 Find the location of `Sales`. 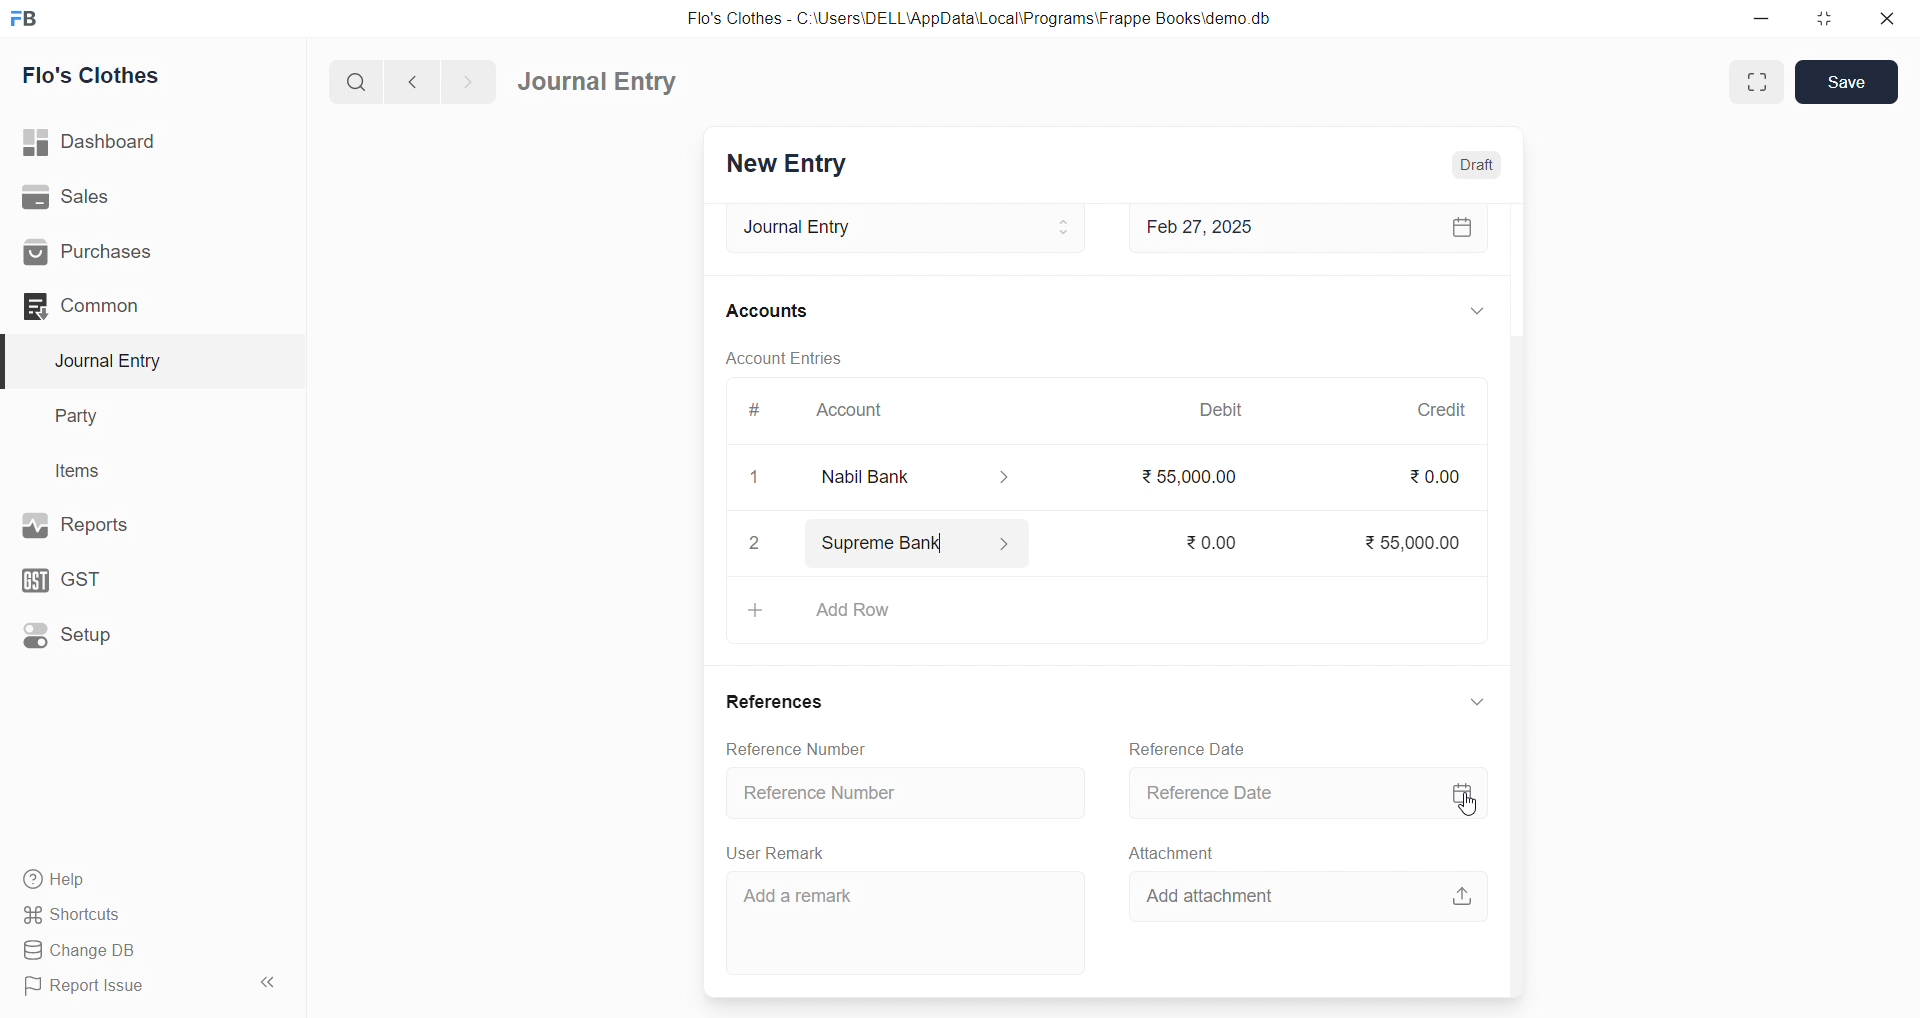

Sales is located at coordinates (119, 196).